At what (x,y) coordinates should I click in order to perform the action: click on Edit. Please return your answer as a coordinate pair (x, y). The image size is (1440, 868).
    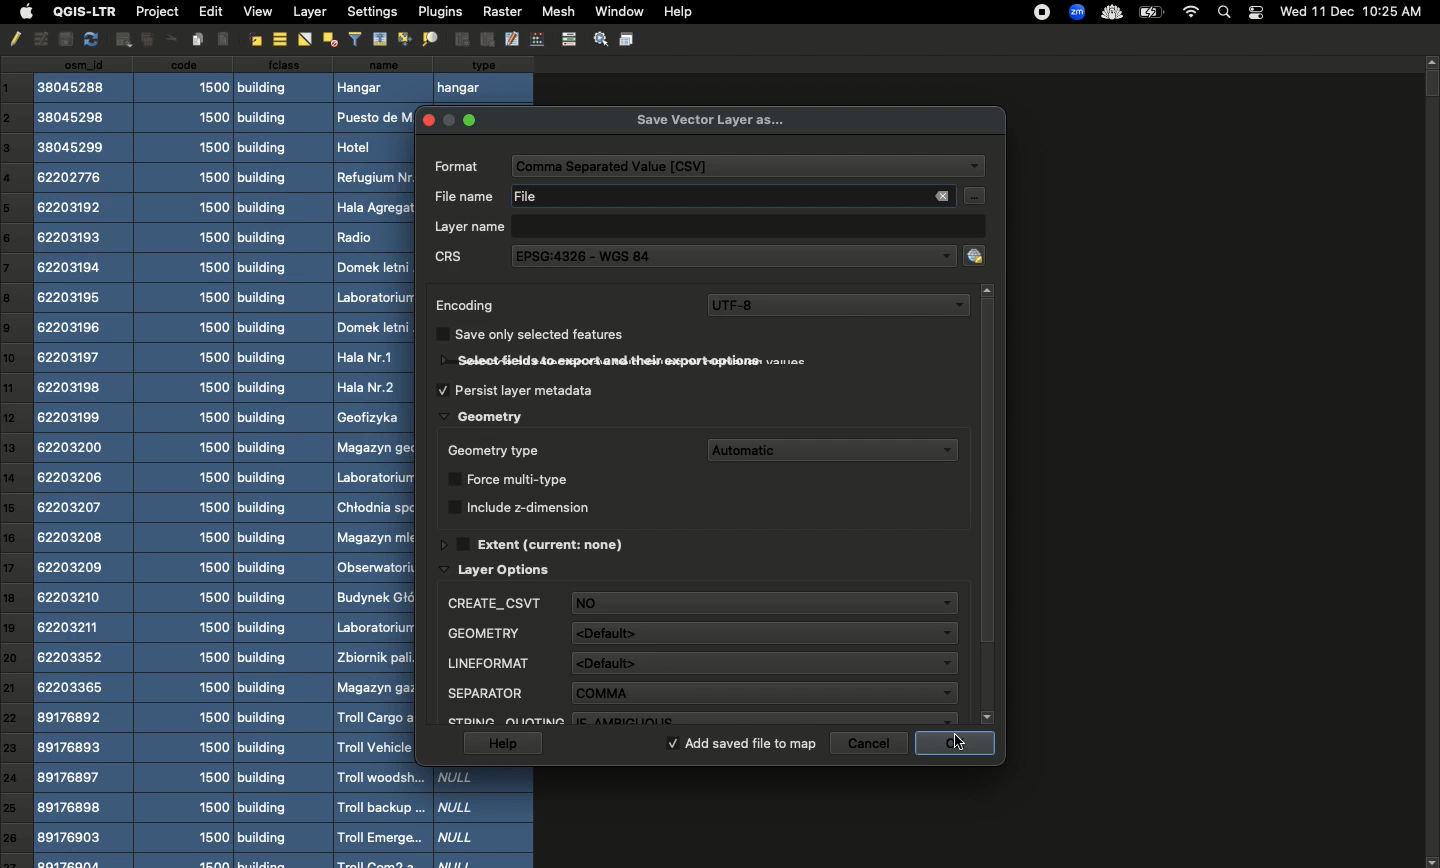
    Looking at the image, I should click on (208, 11).